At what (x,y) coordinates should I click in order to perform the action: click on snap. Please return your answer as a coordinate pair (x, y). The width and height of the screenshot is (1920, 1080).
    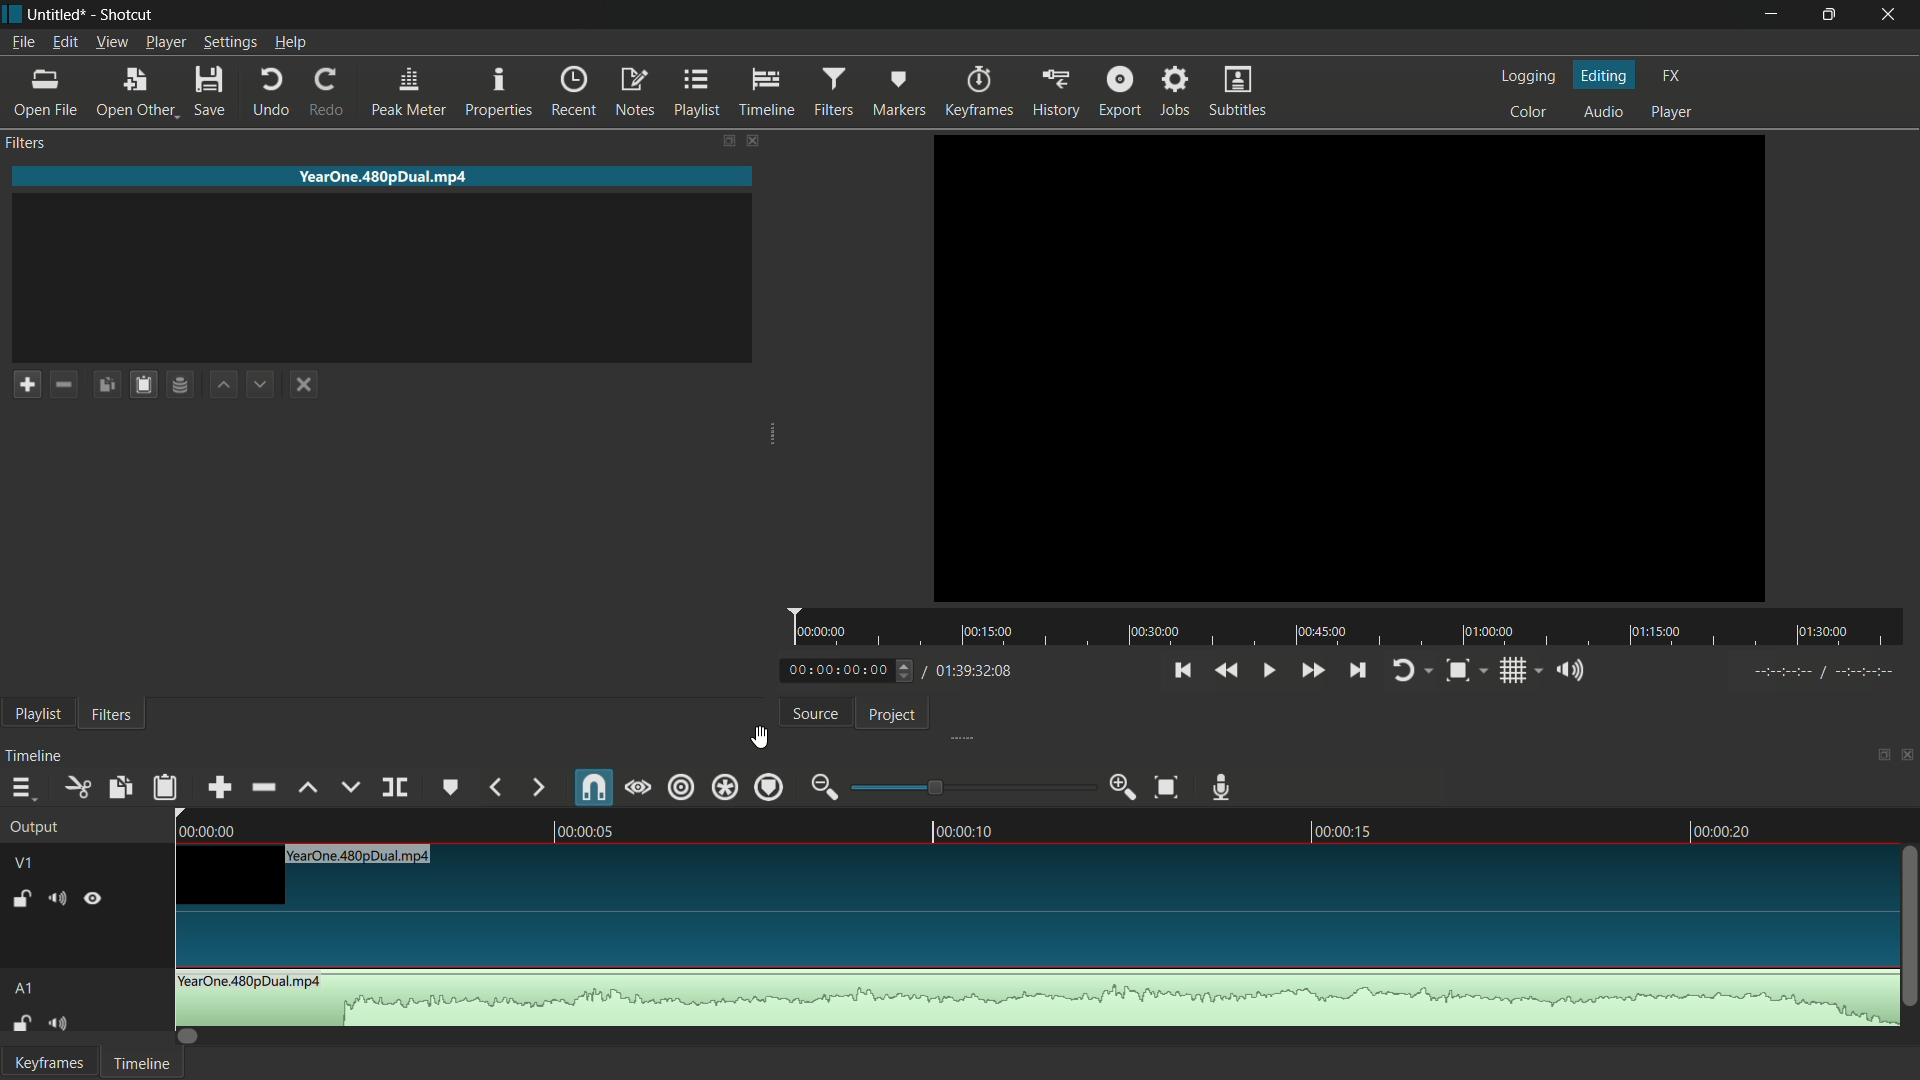
    Looking at the image, I should click on (593, 787).